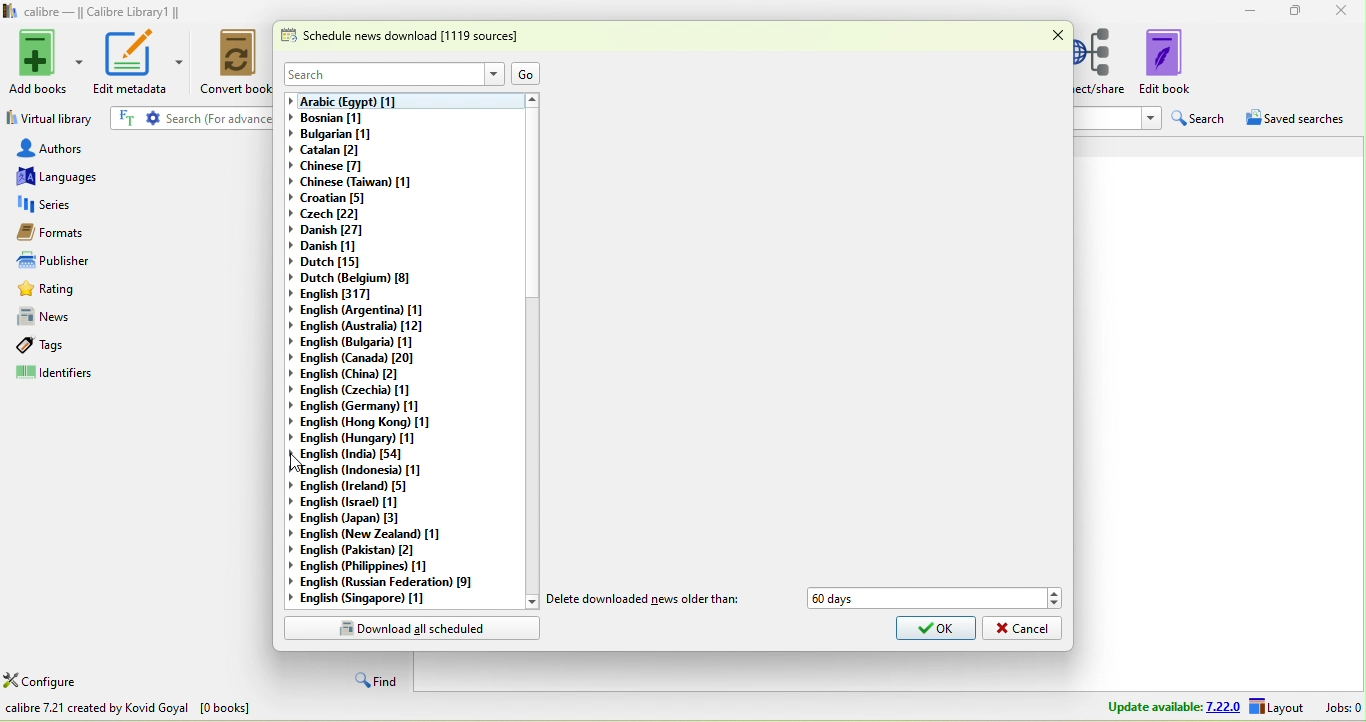 This screenshot has height=722, width=1366. Describe the element at coordinates (491, 72) in the screenshot. I see `Drop down` at that location.